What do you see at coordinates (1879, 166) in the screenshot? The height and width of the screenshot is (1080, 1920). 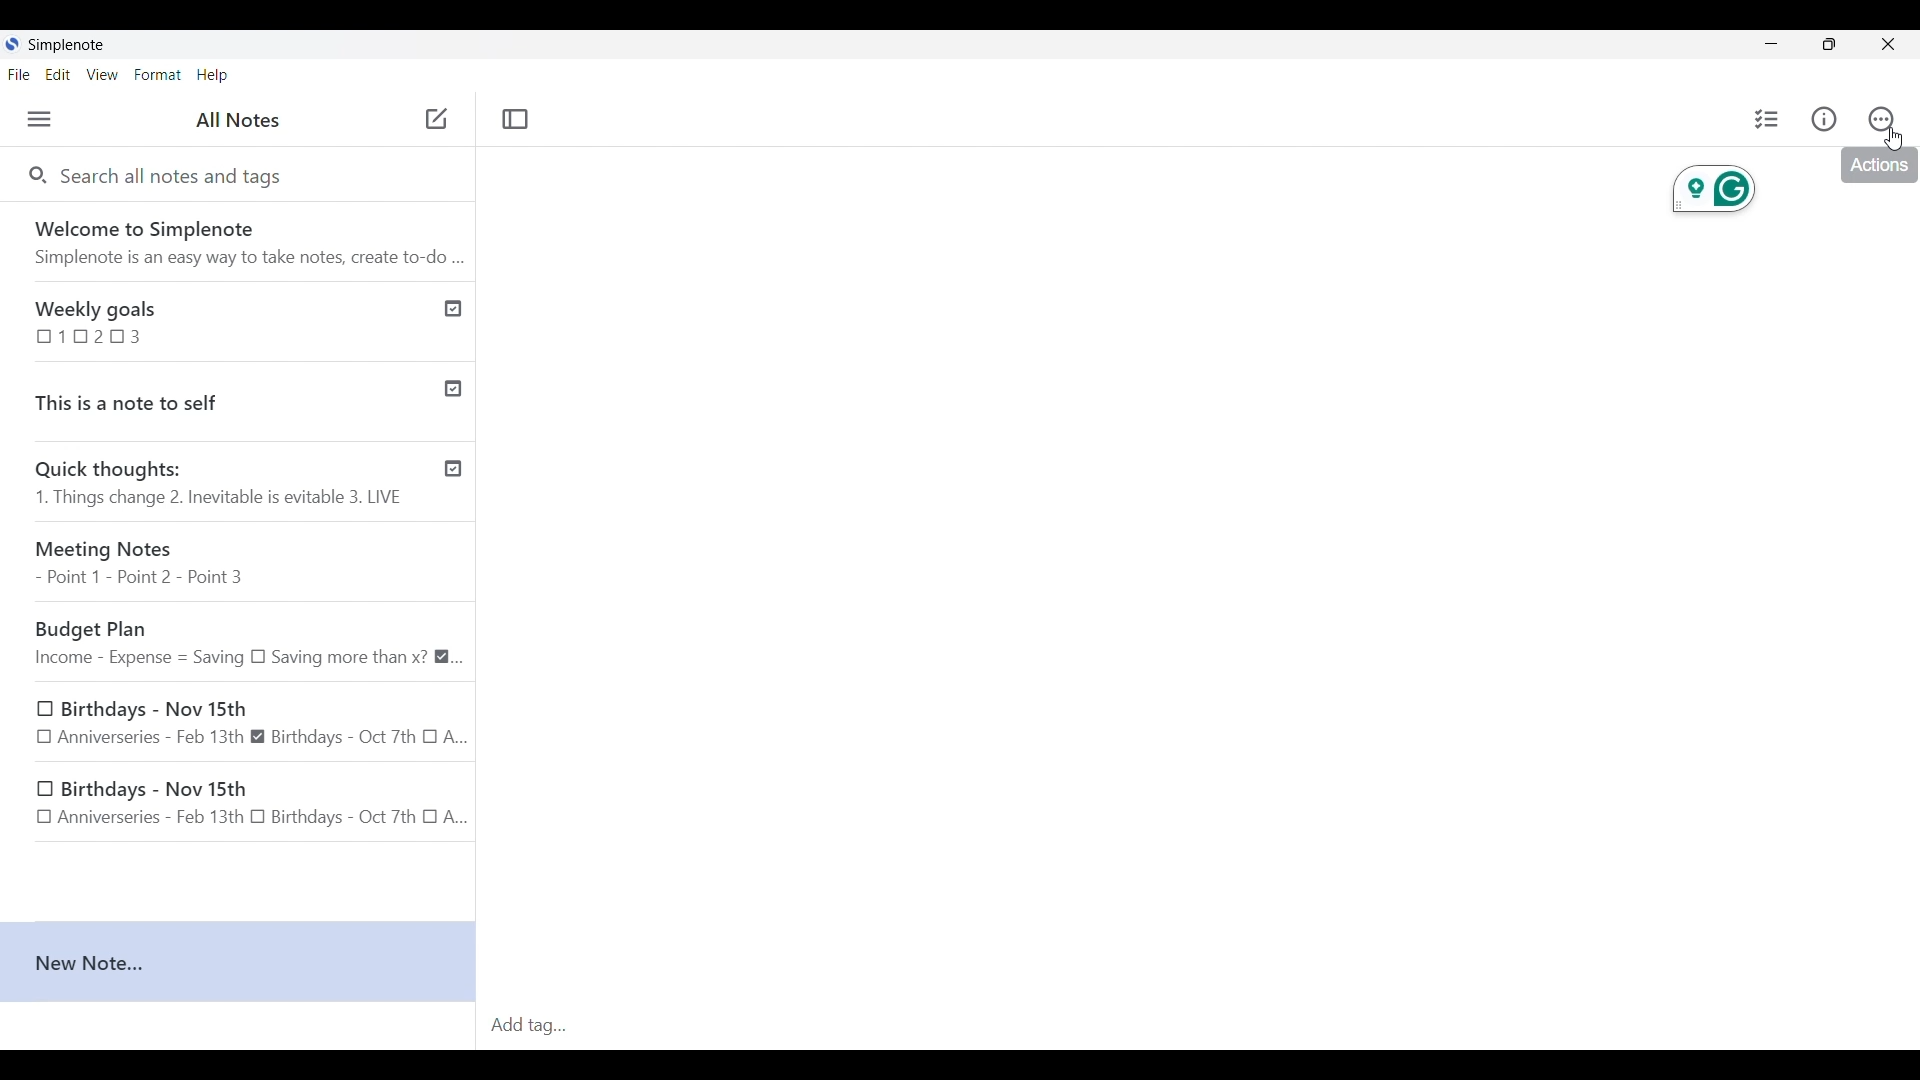 I see `Description of selected icon` at bounding box center [1879, 166].